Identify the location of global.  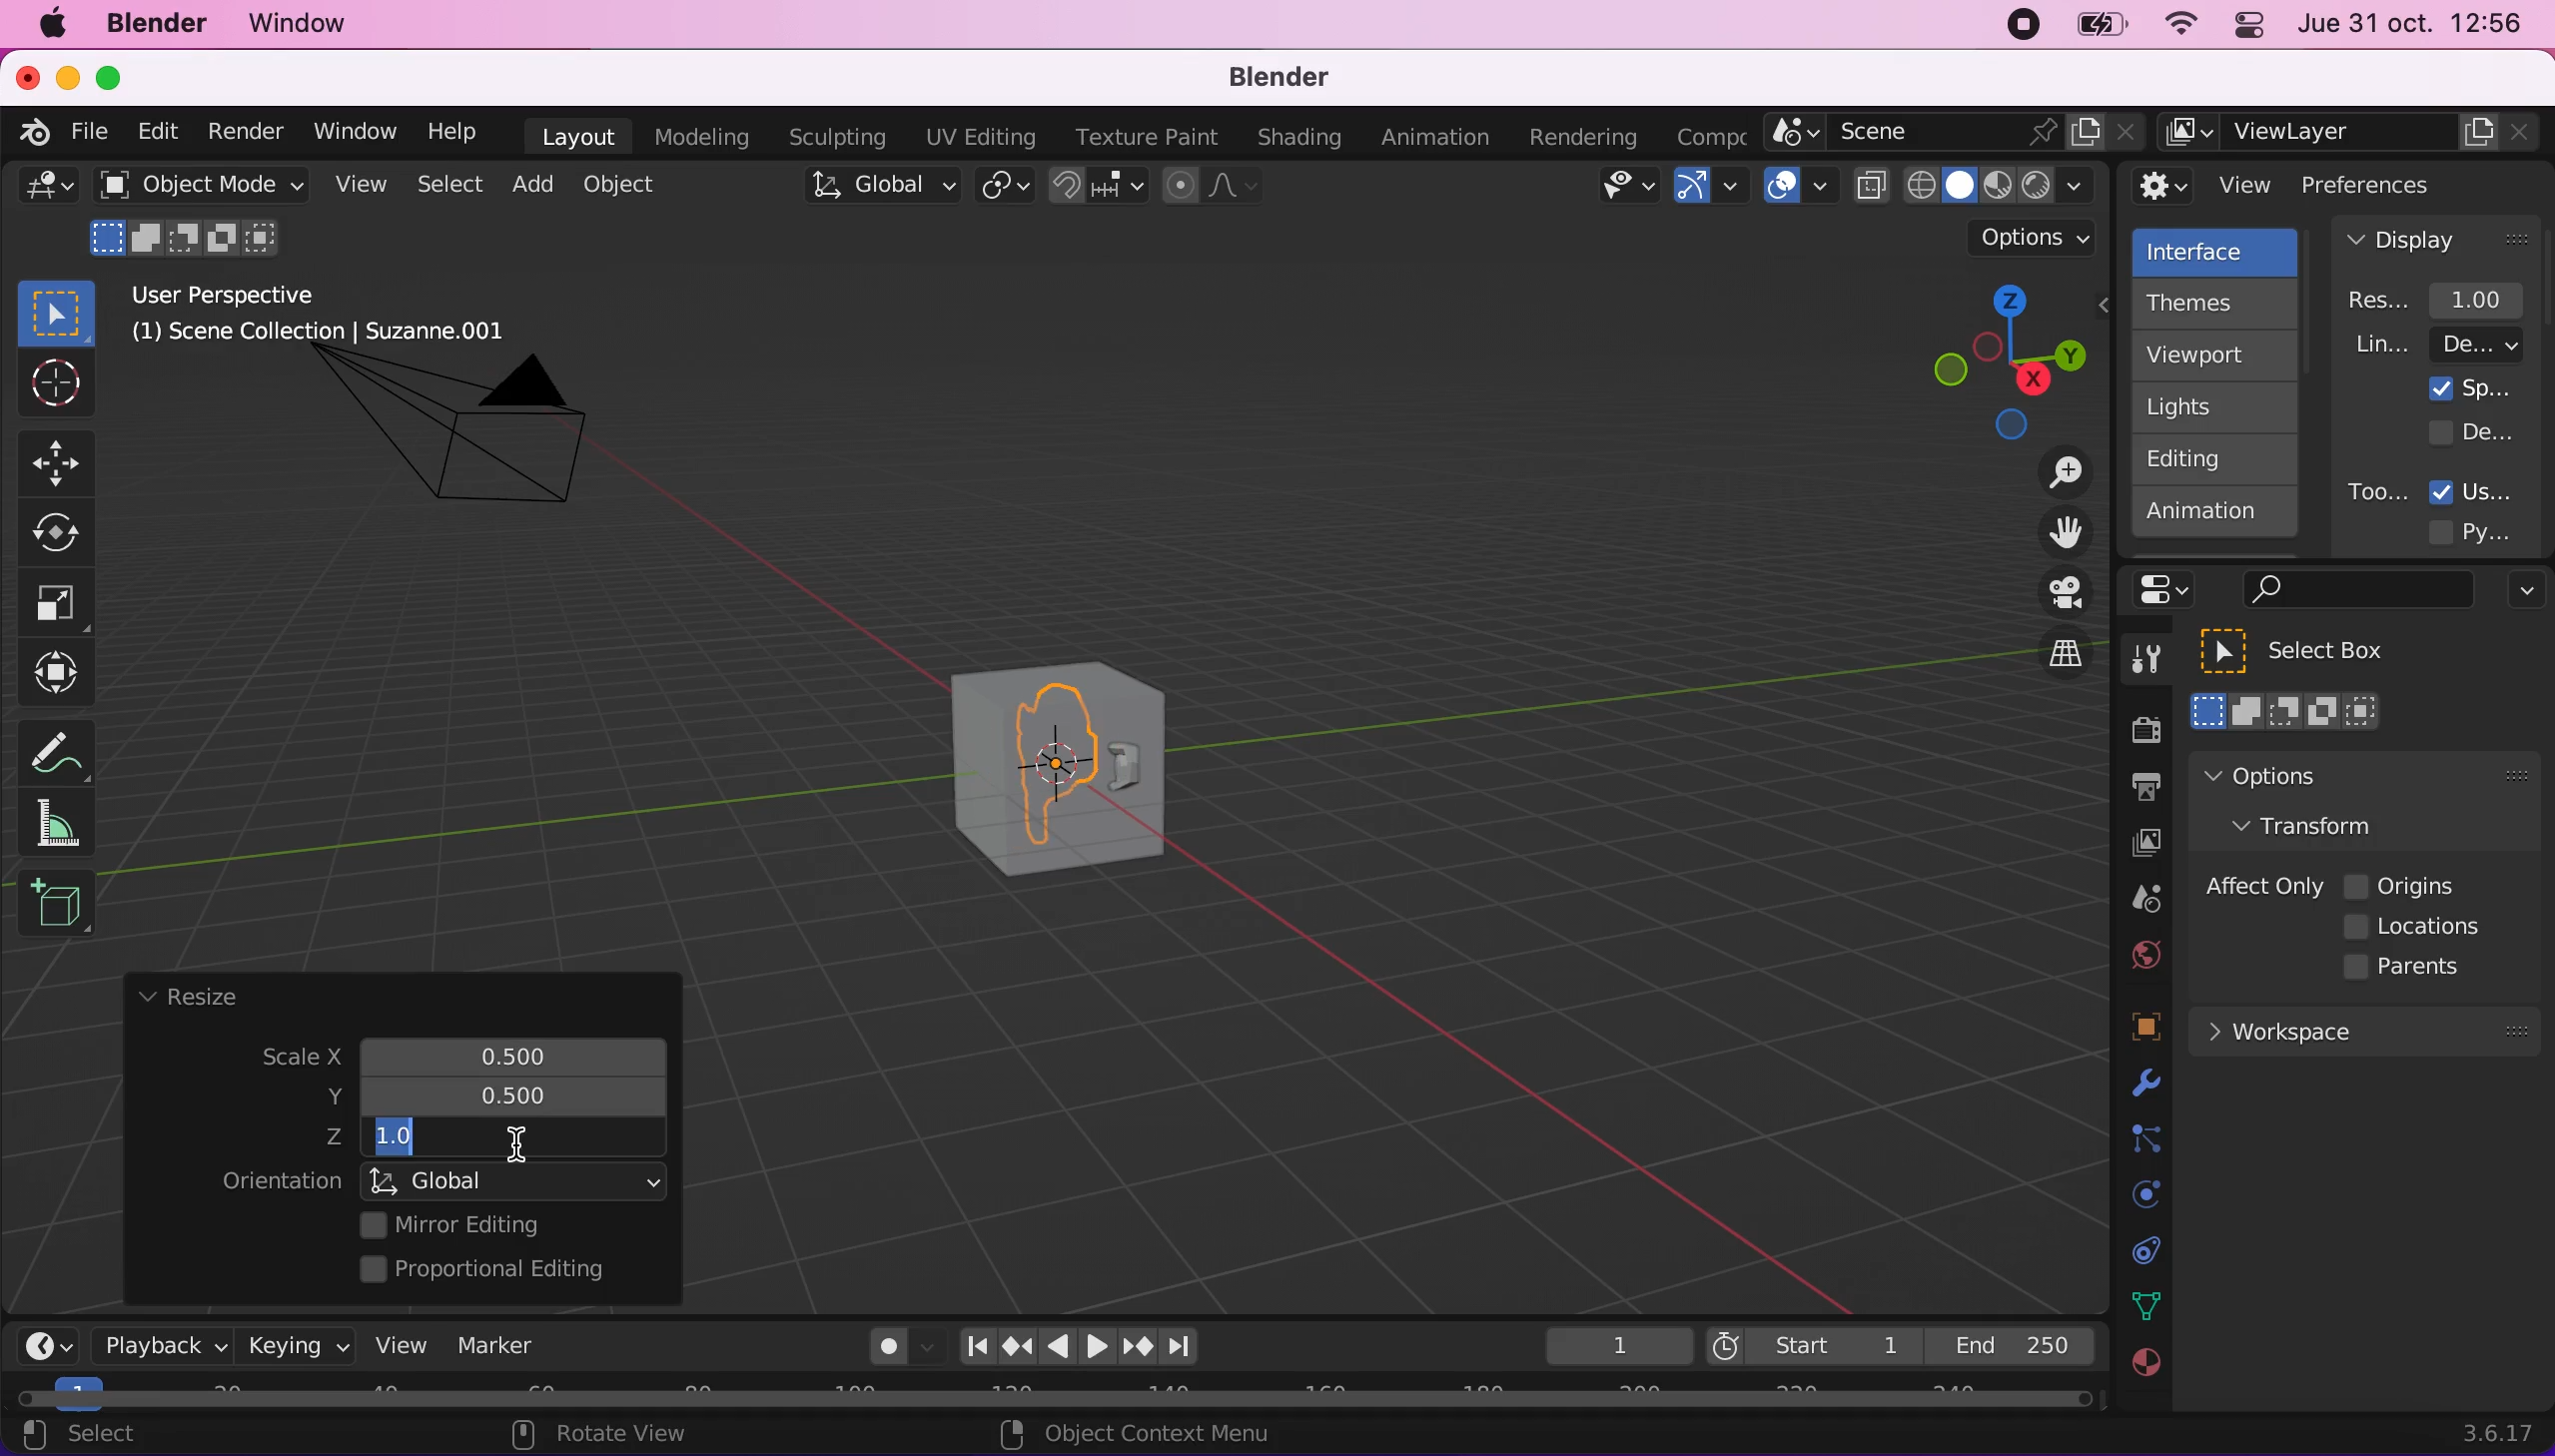
(877, 189).